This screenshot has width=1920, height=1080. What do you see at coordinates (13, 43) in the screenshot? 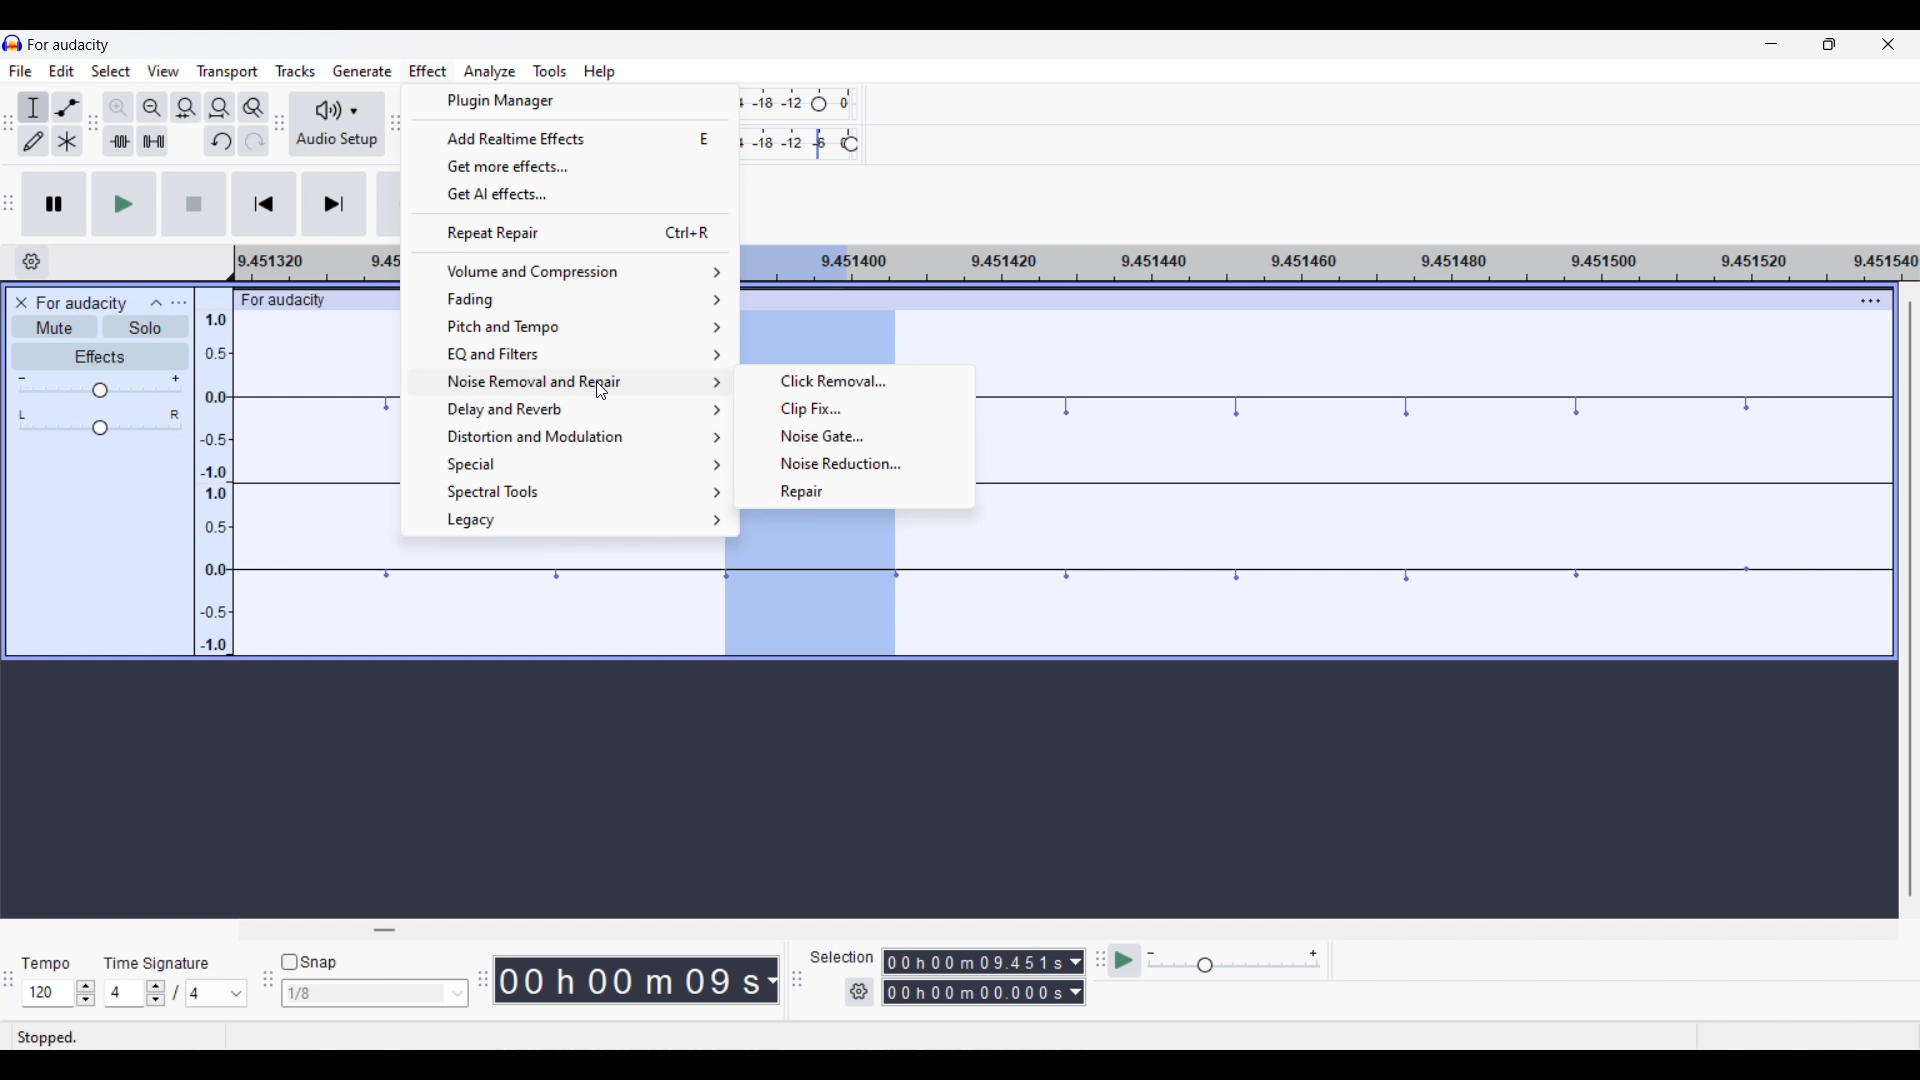
I see `Software logo` at bounding box center [13, 43].